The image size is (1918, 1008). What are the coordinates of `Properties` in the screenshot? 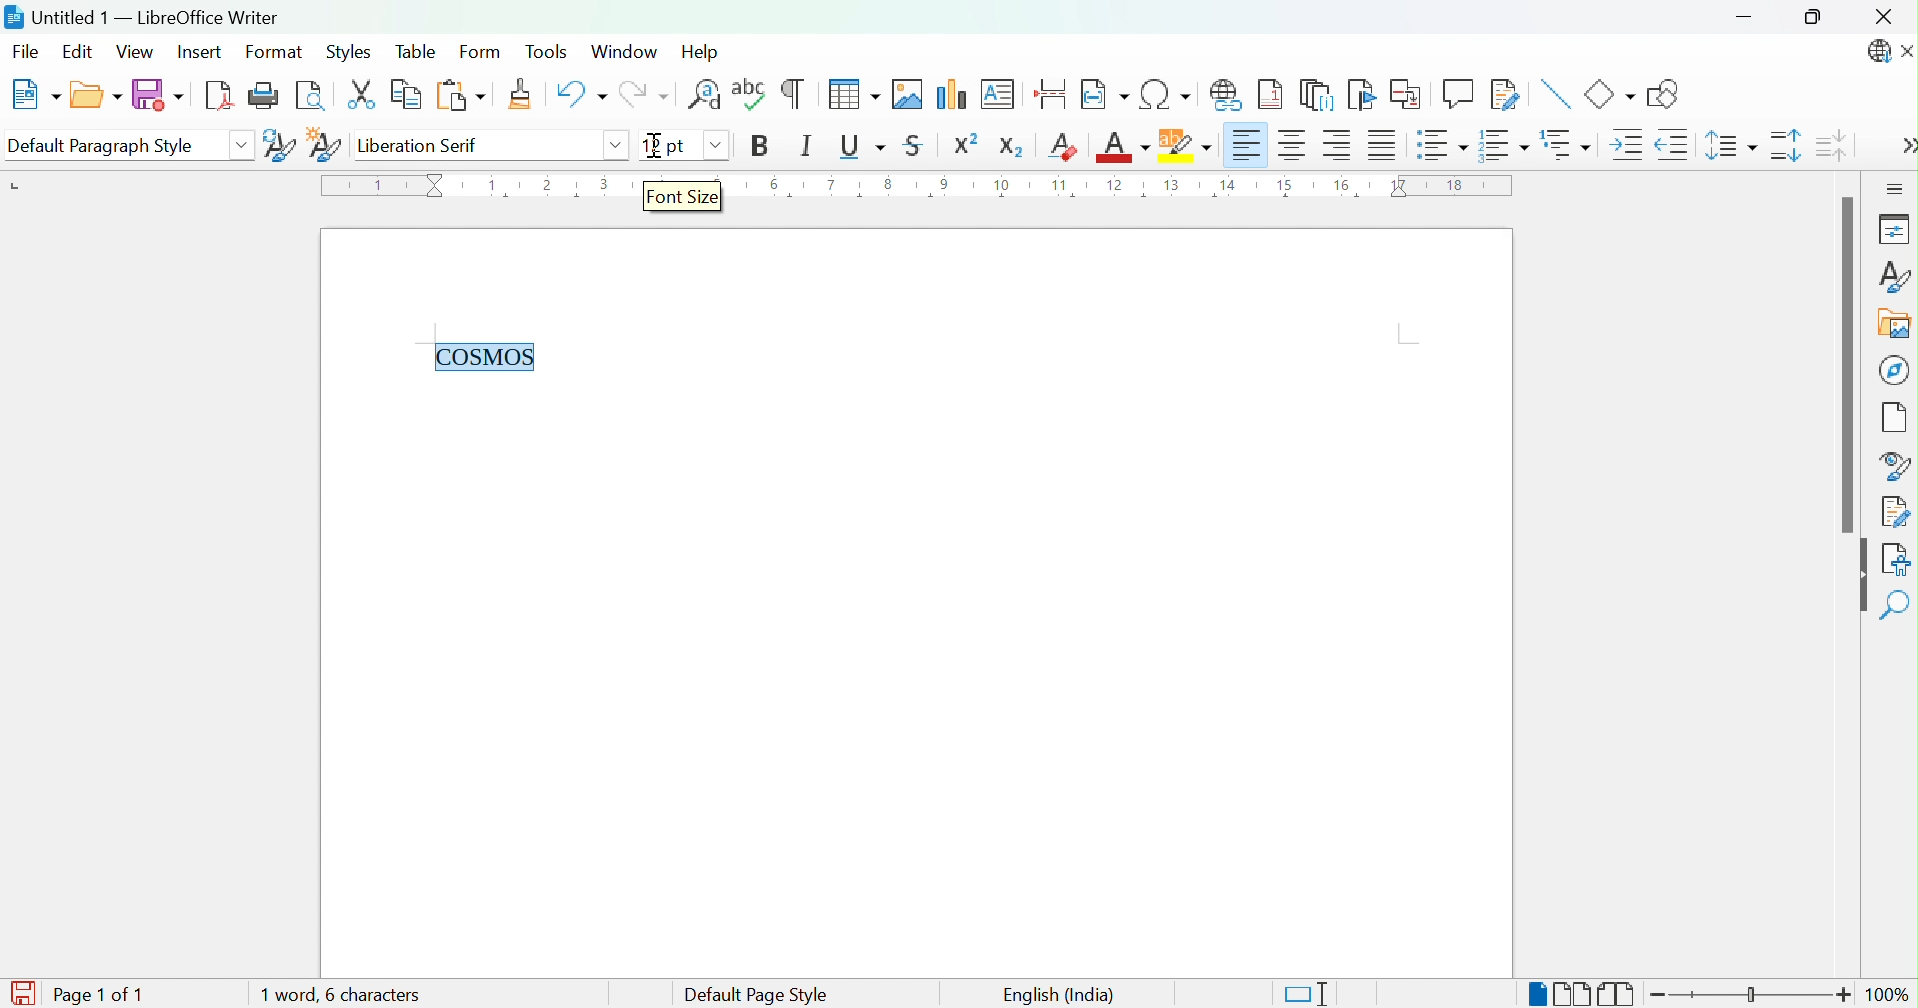 It's located at (1892, 228).